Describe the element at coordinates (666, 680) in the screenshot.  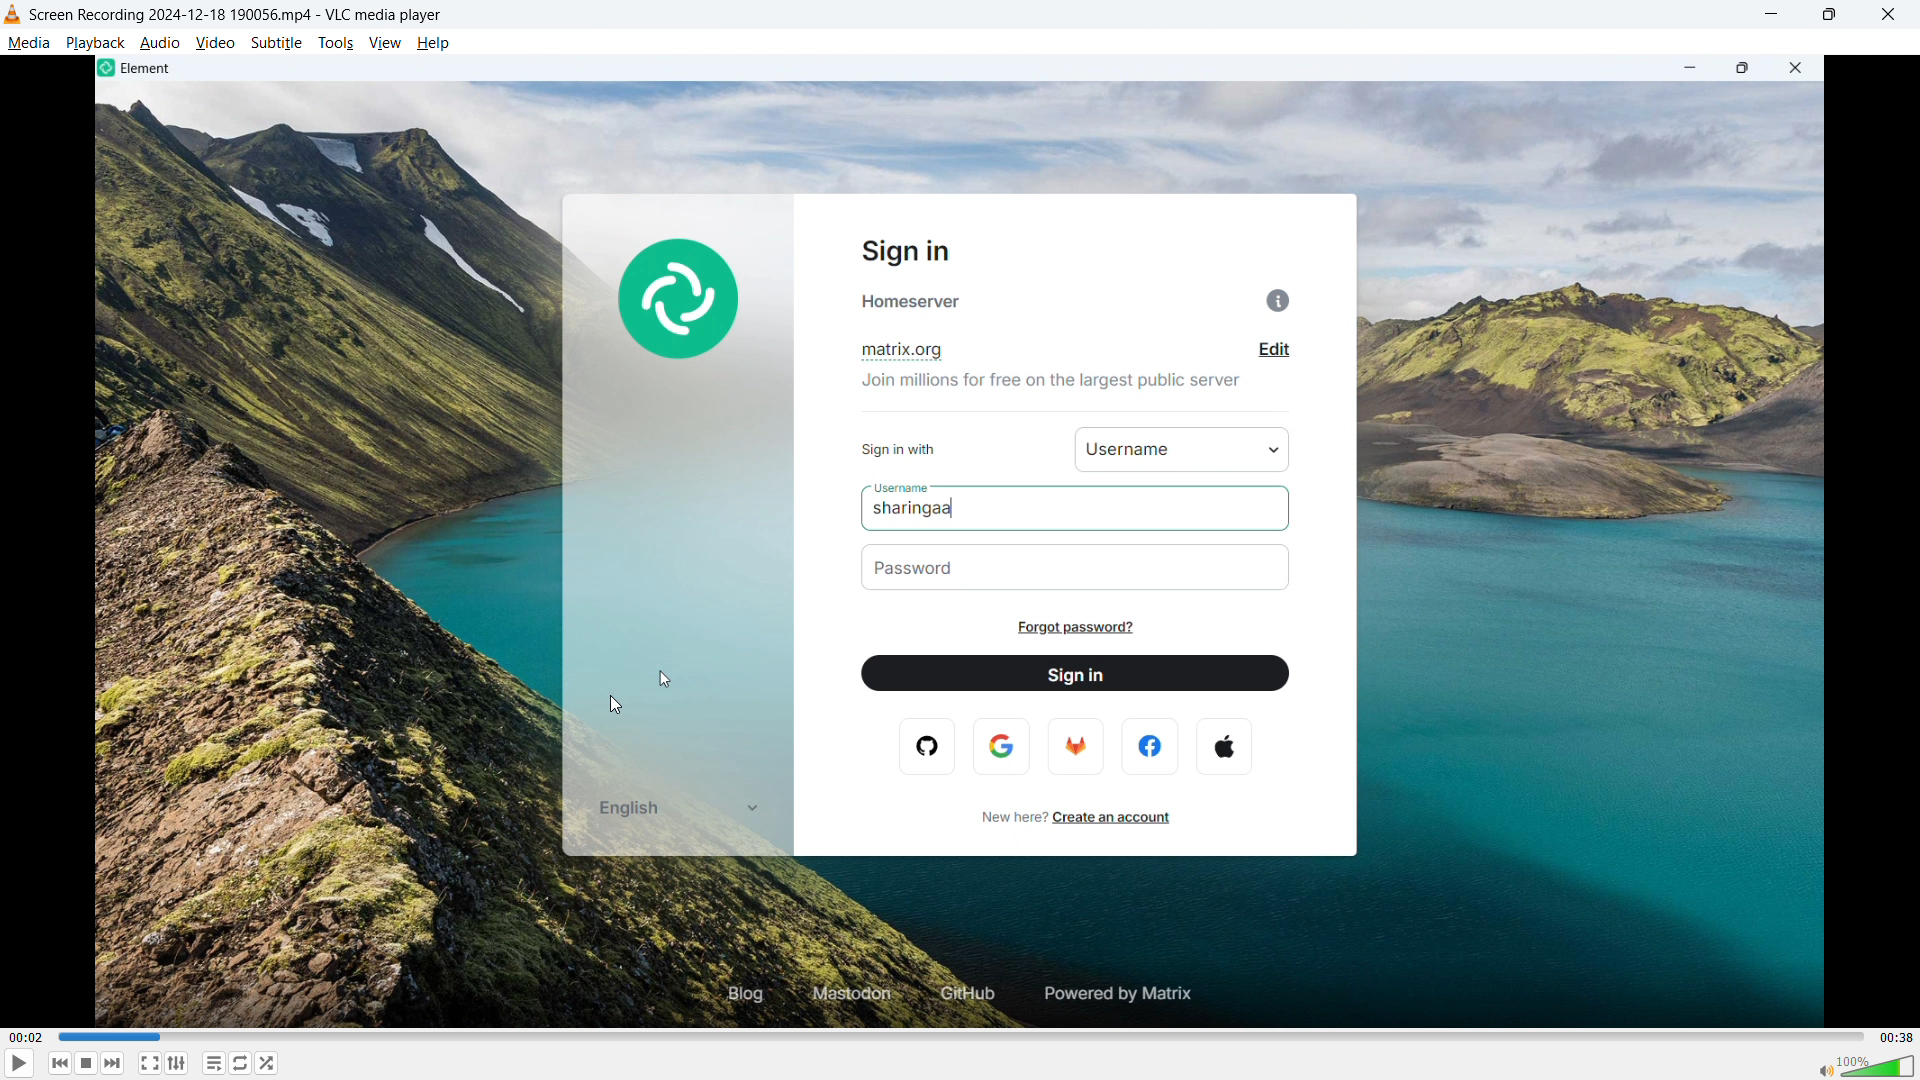
I see `cursor` at that location.